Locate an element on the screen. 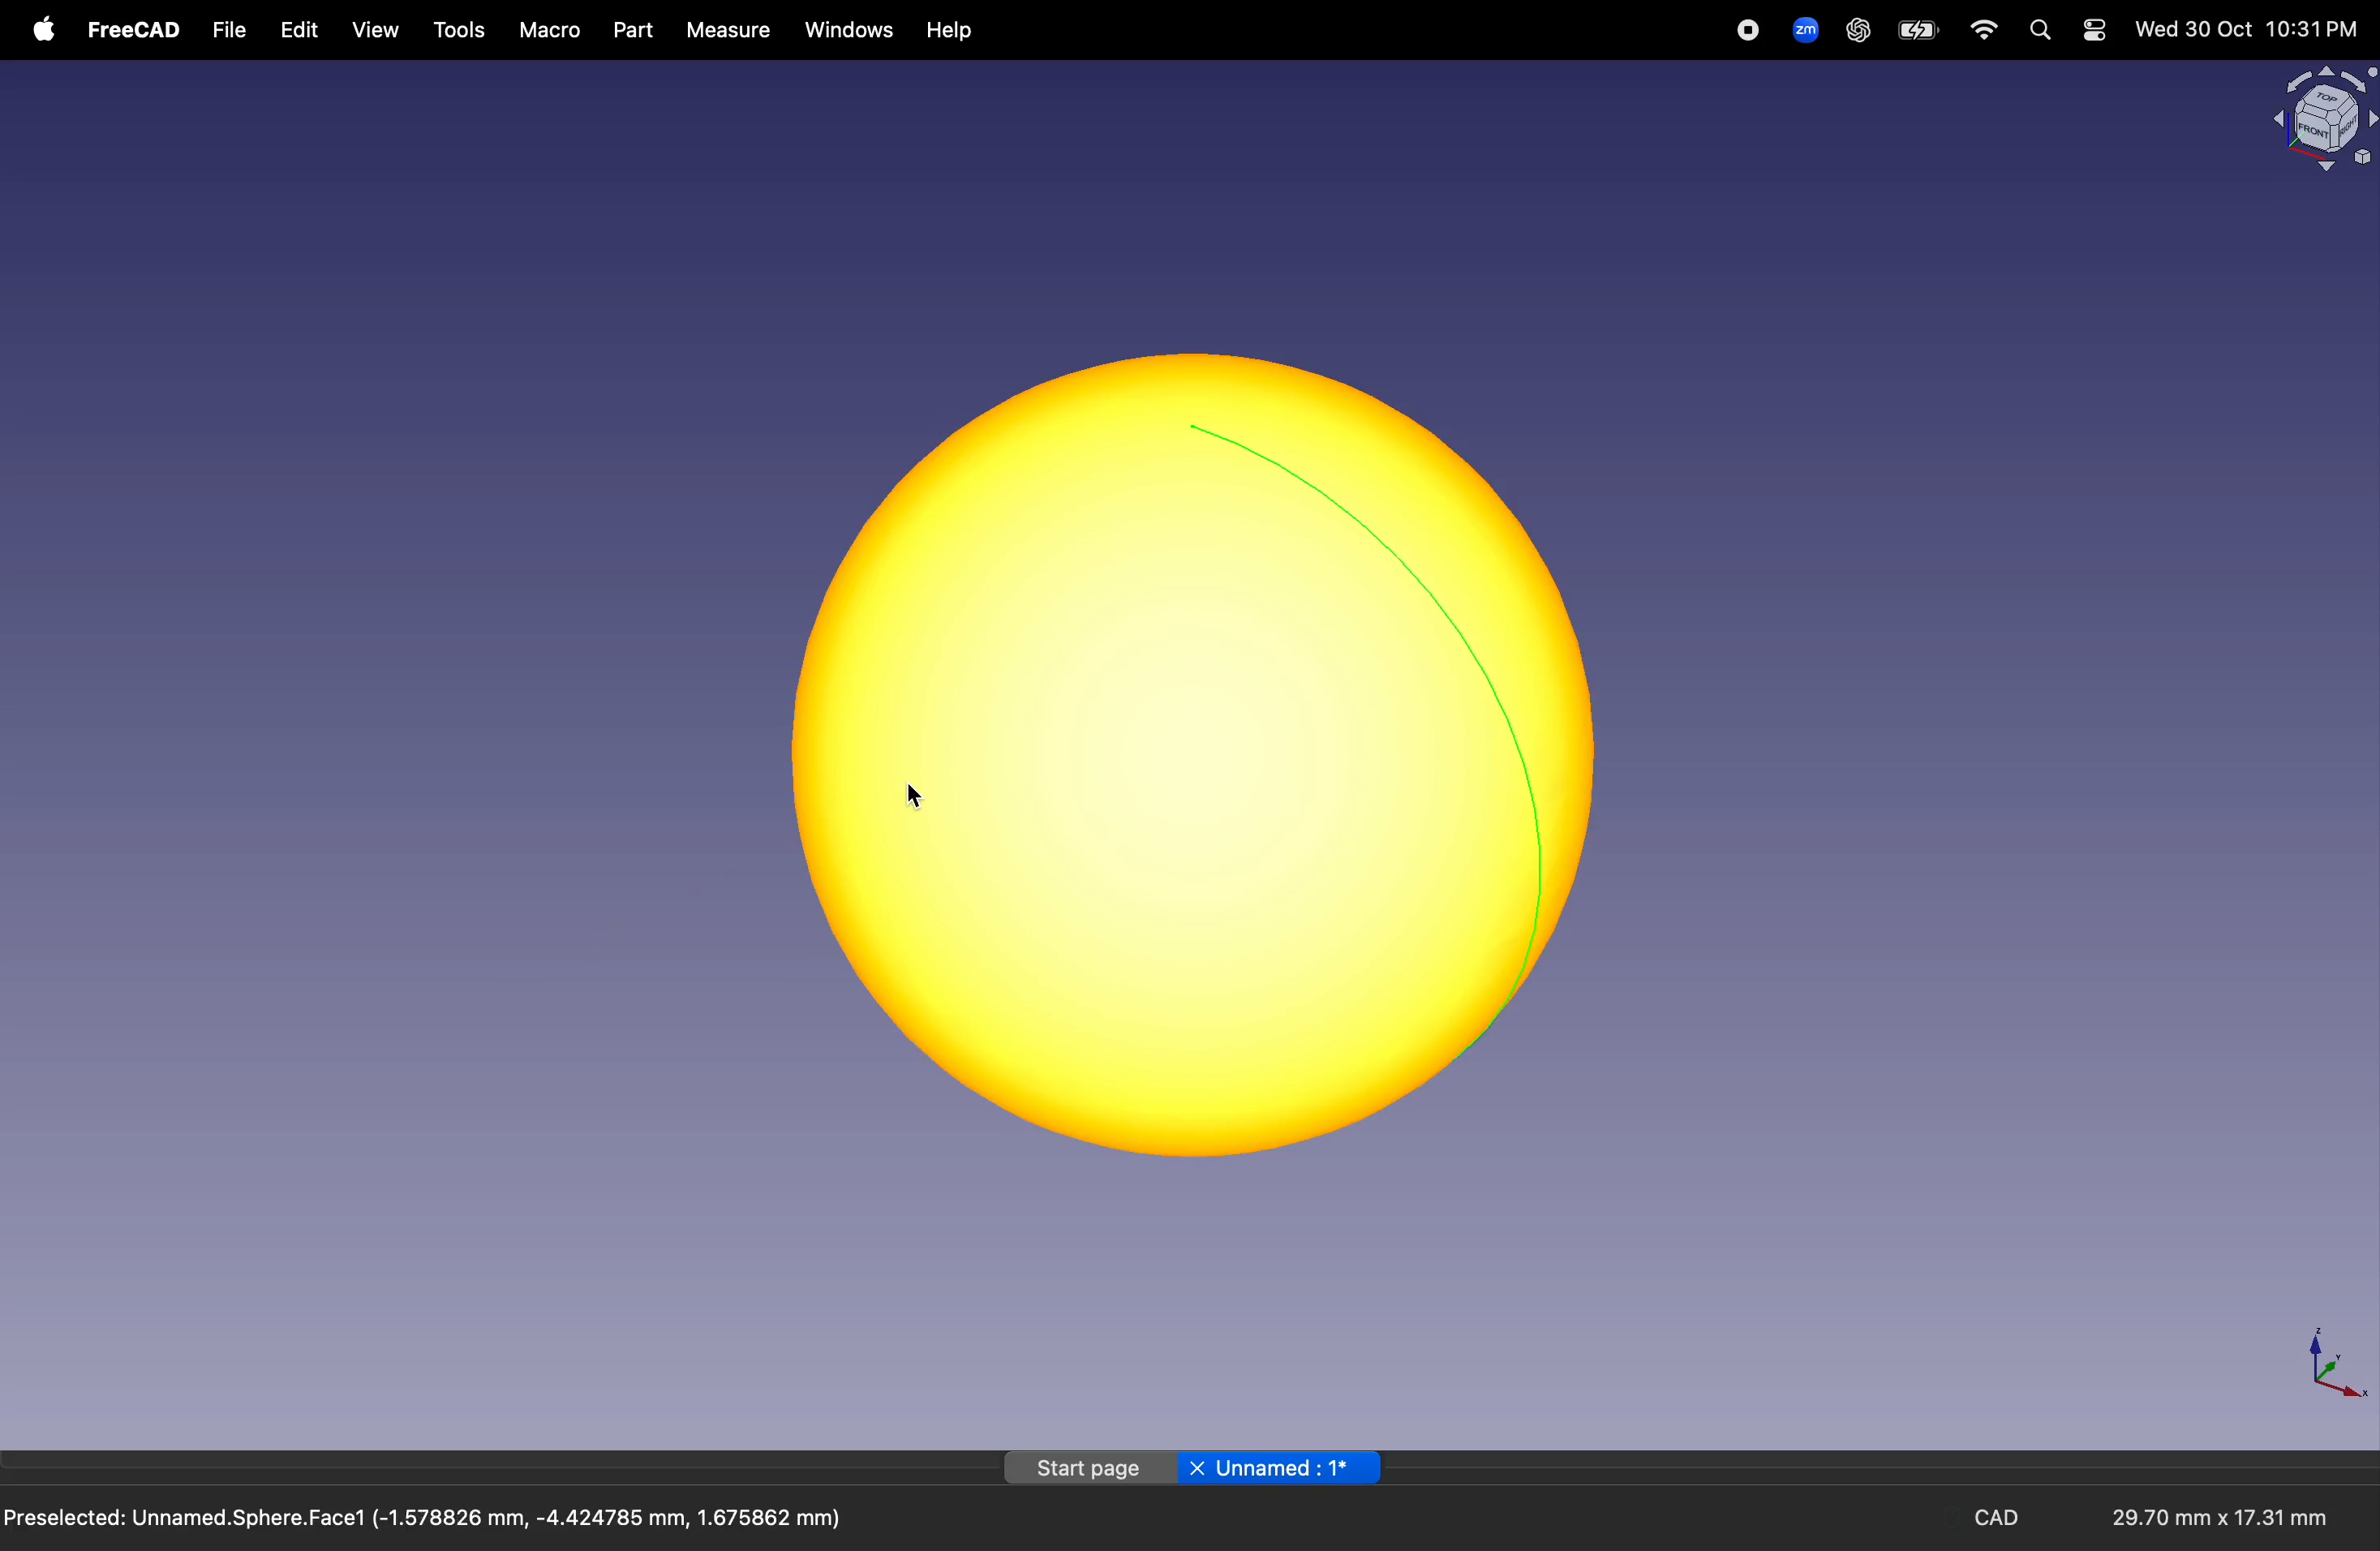 Image resolution: width=2380 pixels, height=1551 pixels. measure is located at coordinates (725, 30).